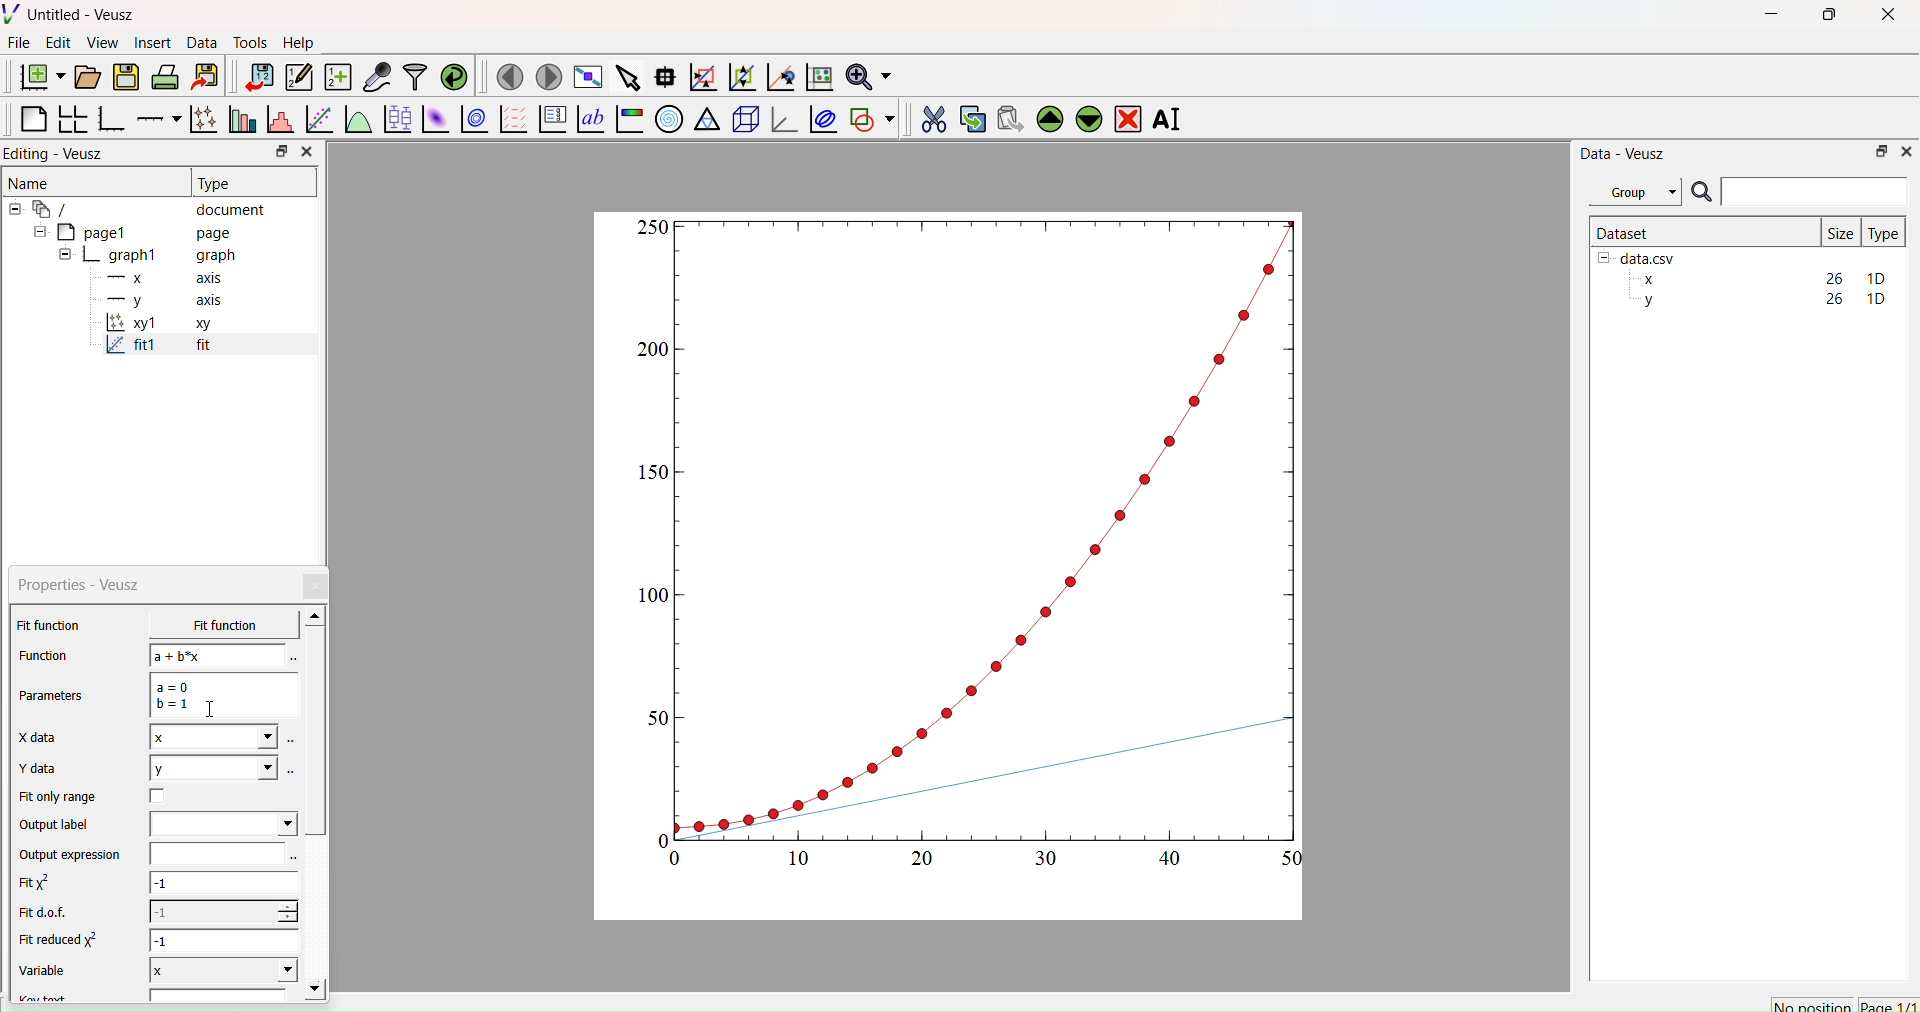 The image size is (1920, 1012). Describe the element at coordinates (867, 74) in the screenshot. I see `Zoom functions menu` at that location.